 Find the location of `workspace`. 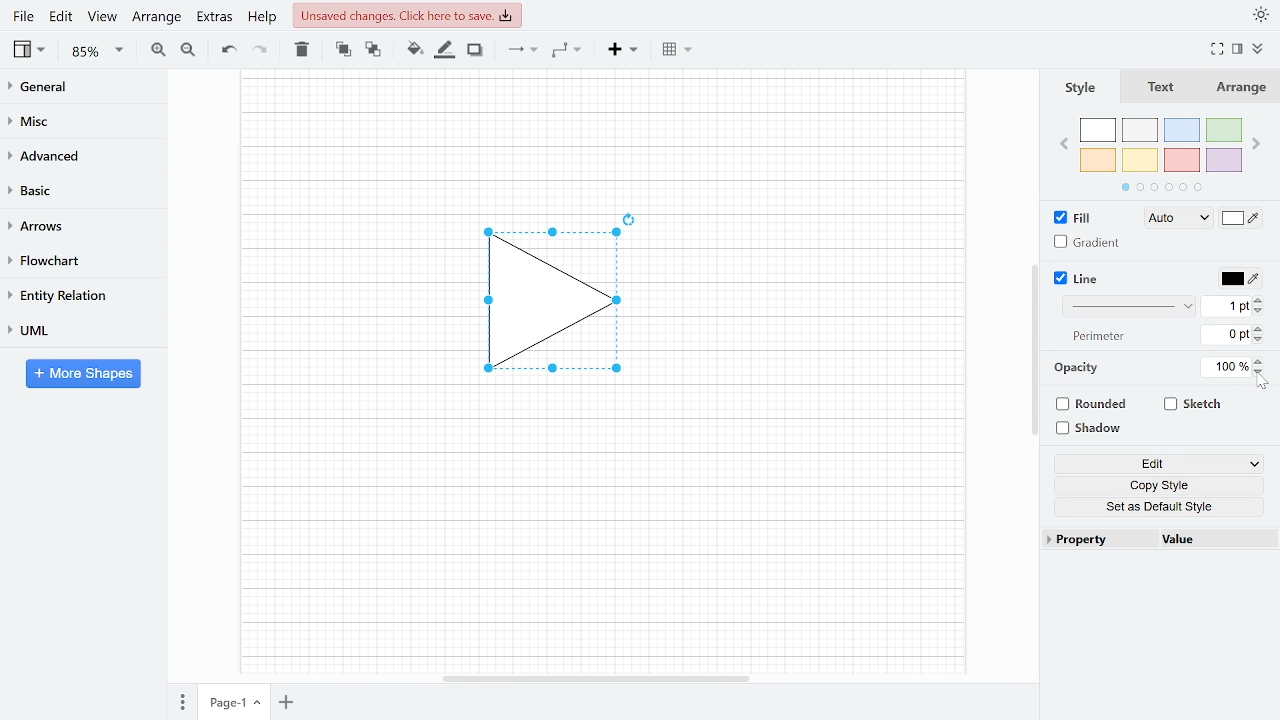

workspace is located at coordinates (602, 135).